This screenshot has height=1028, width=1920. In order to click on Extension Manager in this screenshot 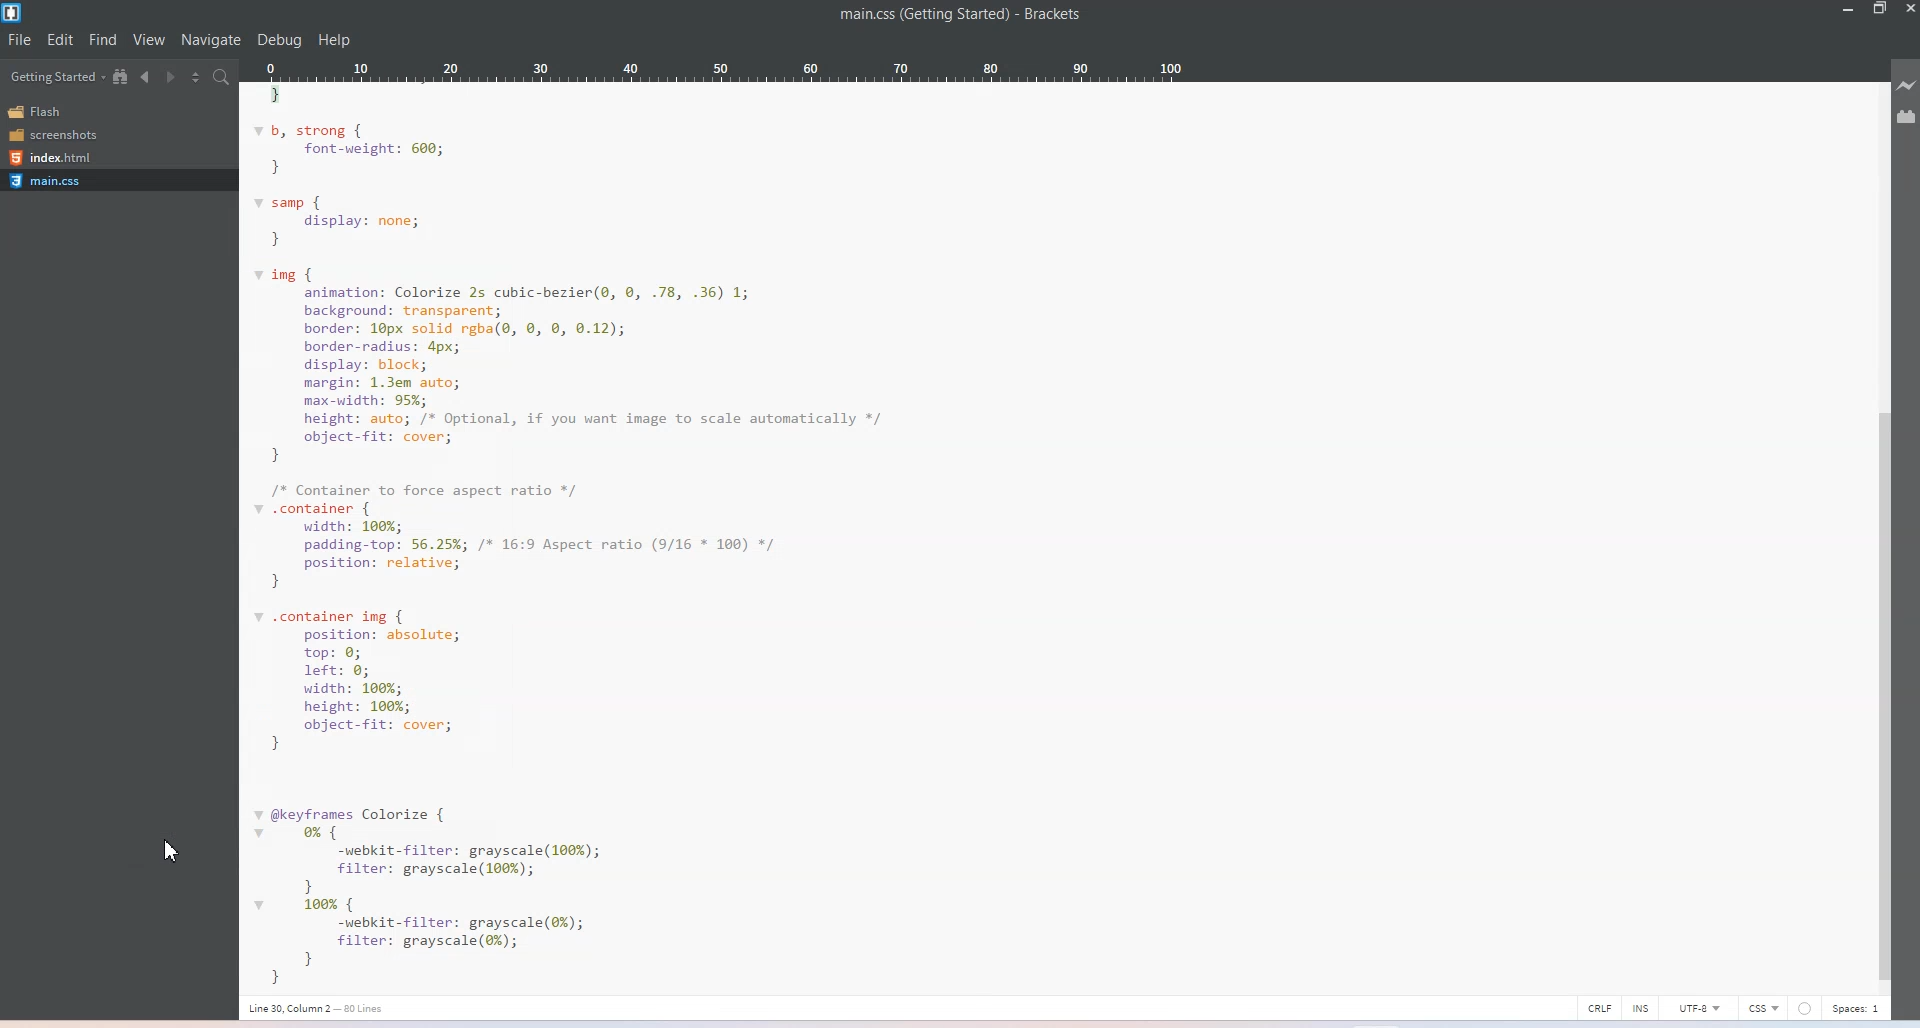, I will do `click(1907, 117)`.